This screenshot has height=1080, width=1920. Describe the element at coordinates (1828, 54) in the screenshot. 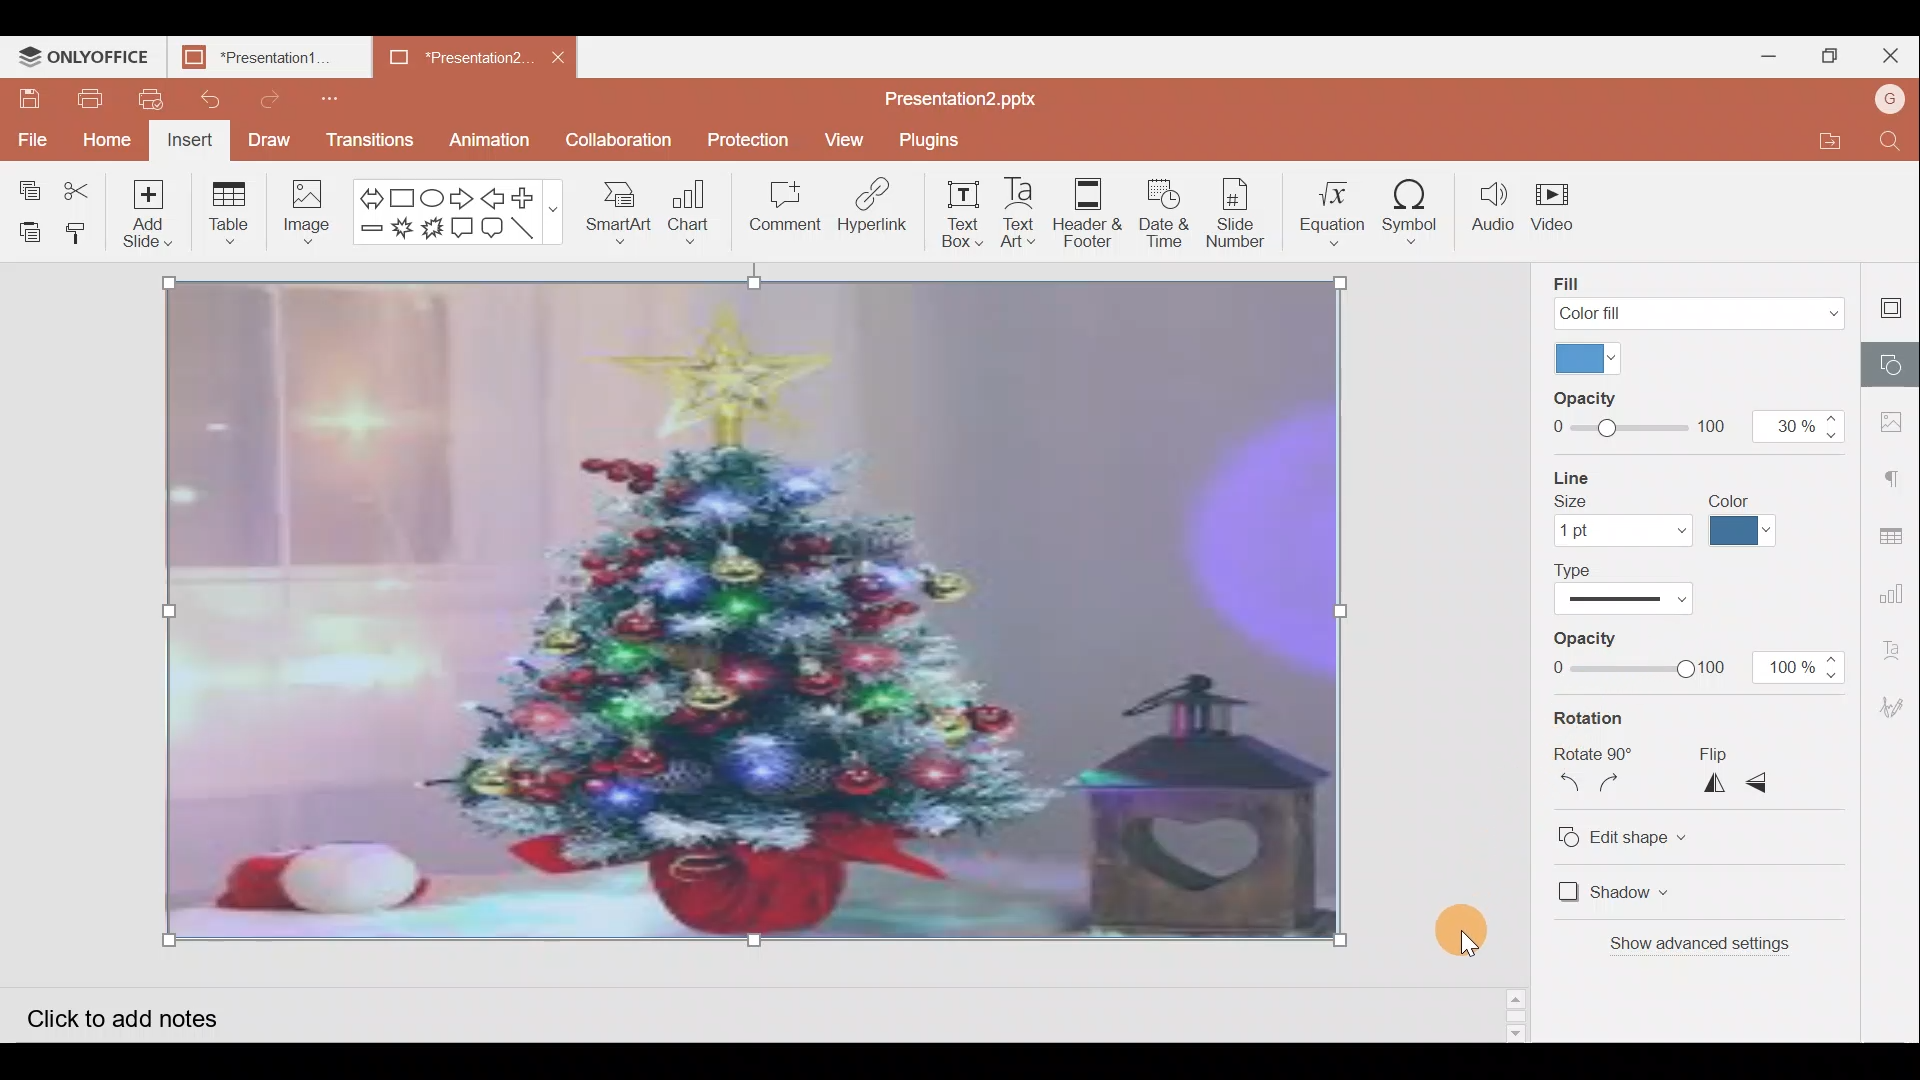

I see `Maximize` at that location.